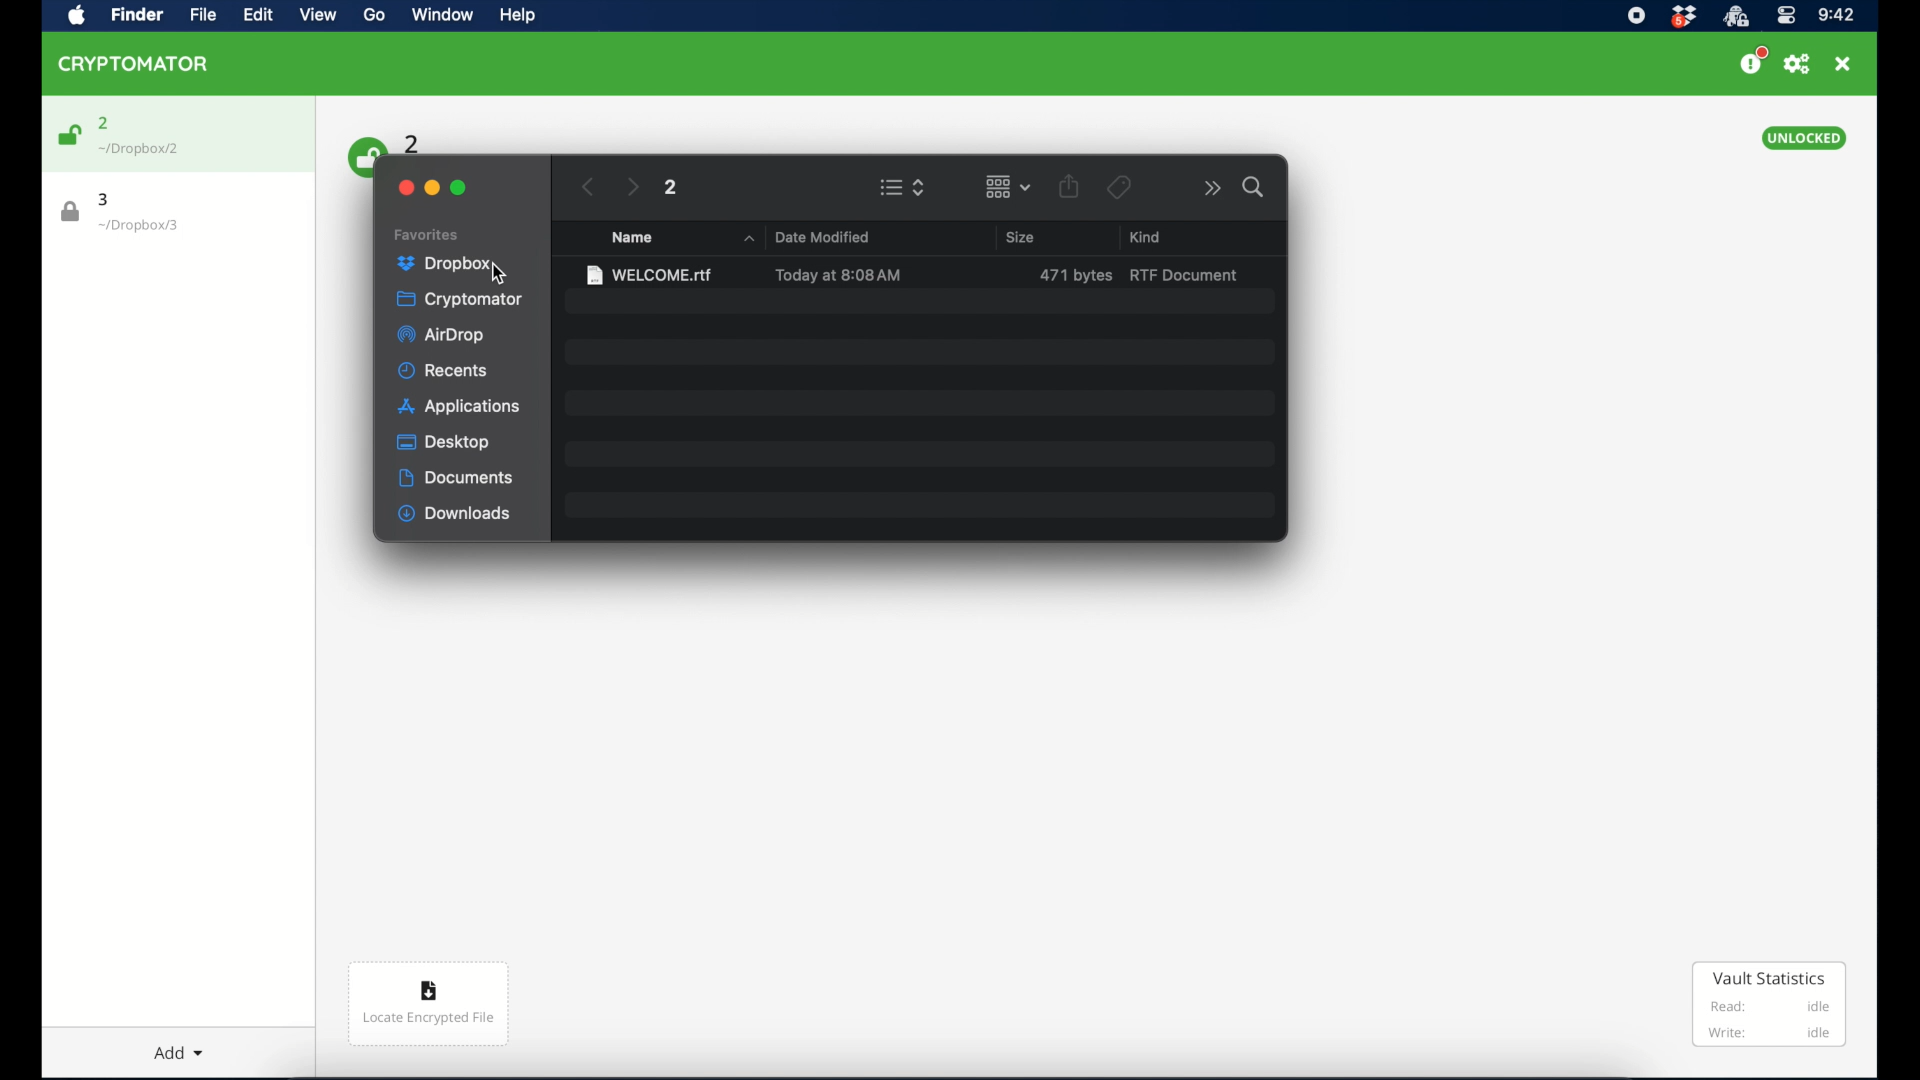 The image size is (1920, 1080). Describe the element at coordinates (1803, 138) in the screenshot. I see `unlocked` at that location.